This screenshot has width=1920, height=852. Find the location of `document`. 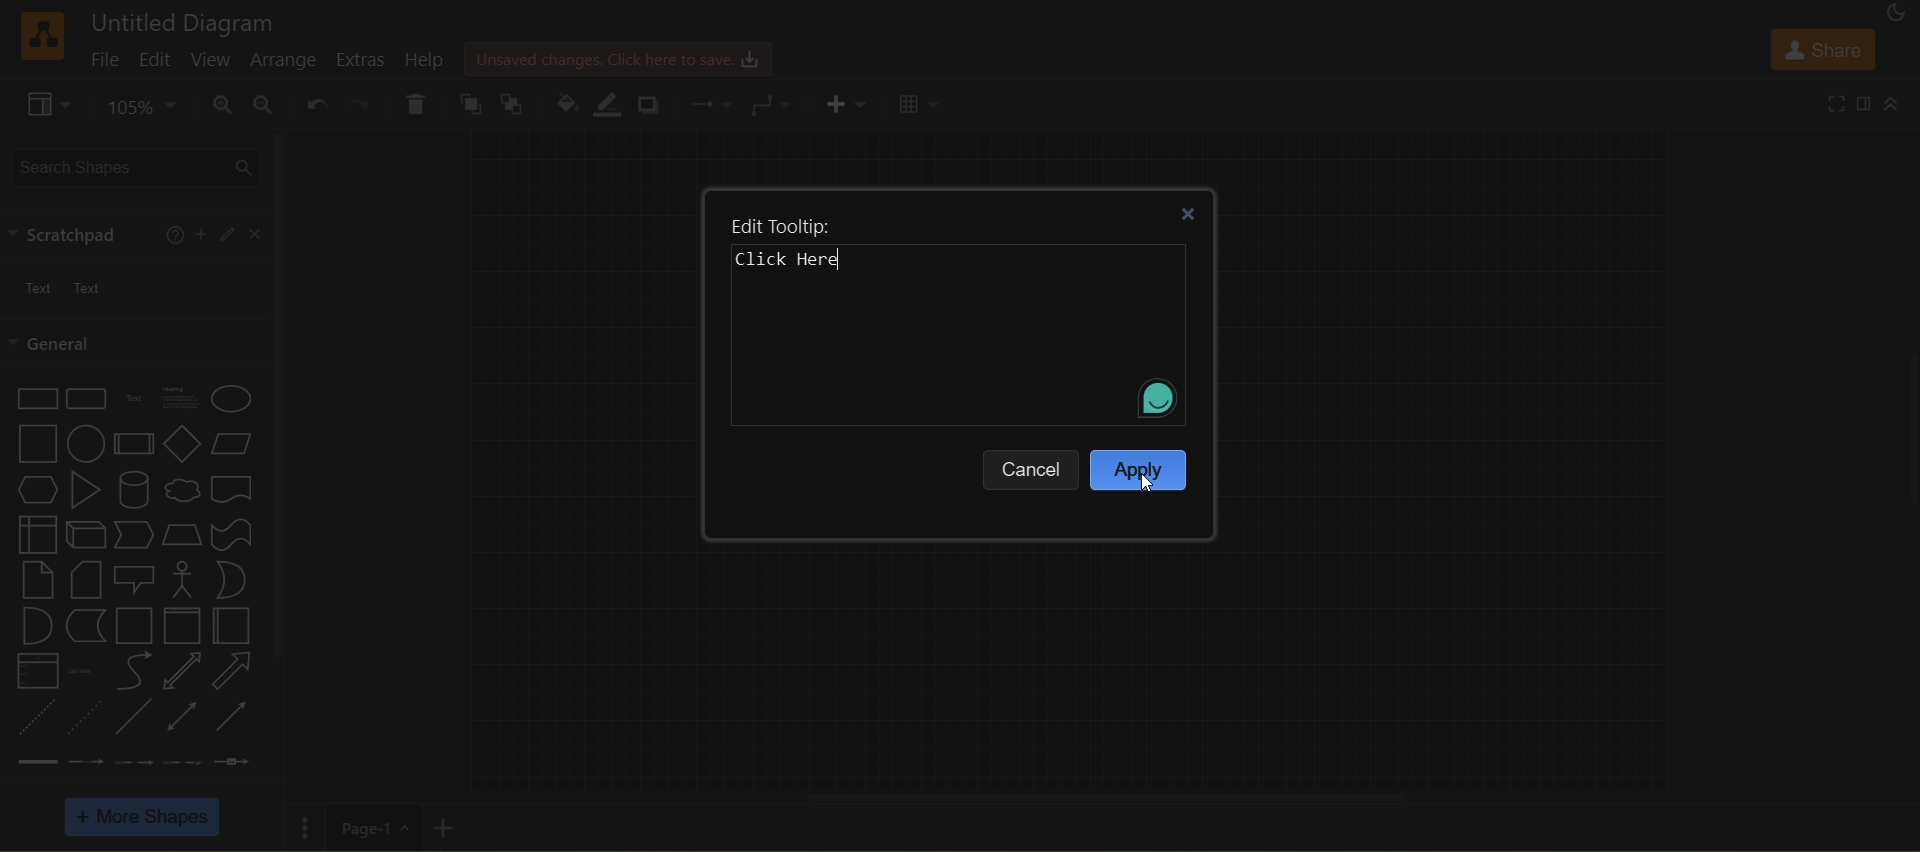

document is located at coordinates (236, 489).